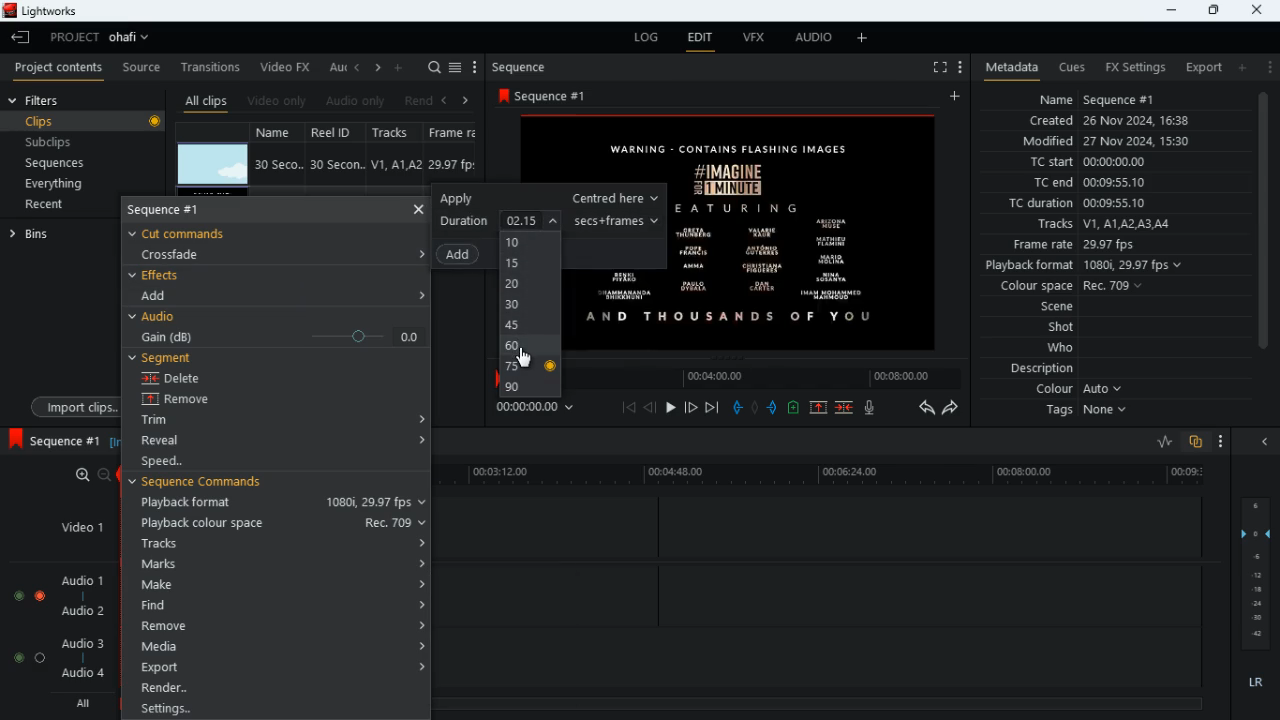 The width and height of the screenshot is (1280, 720). Describe the element at coordinates (422, 293) in the screenshot. I see `Accordion` at that location.